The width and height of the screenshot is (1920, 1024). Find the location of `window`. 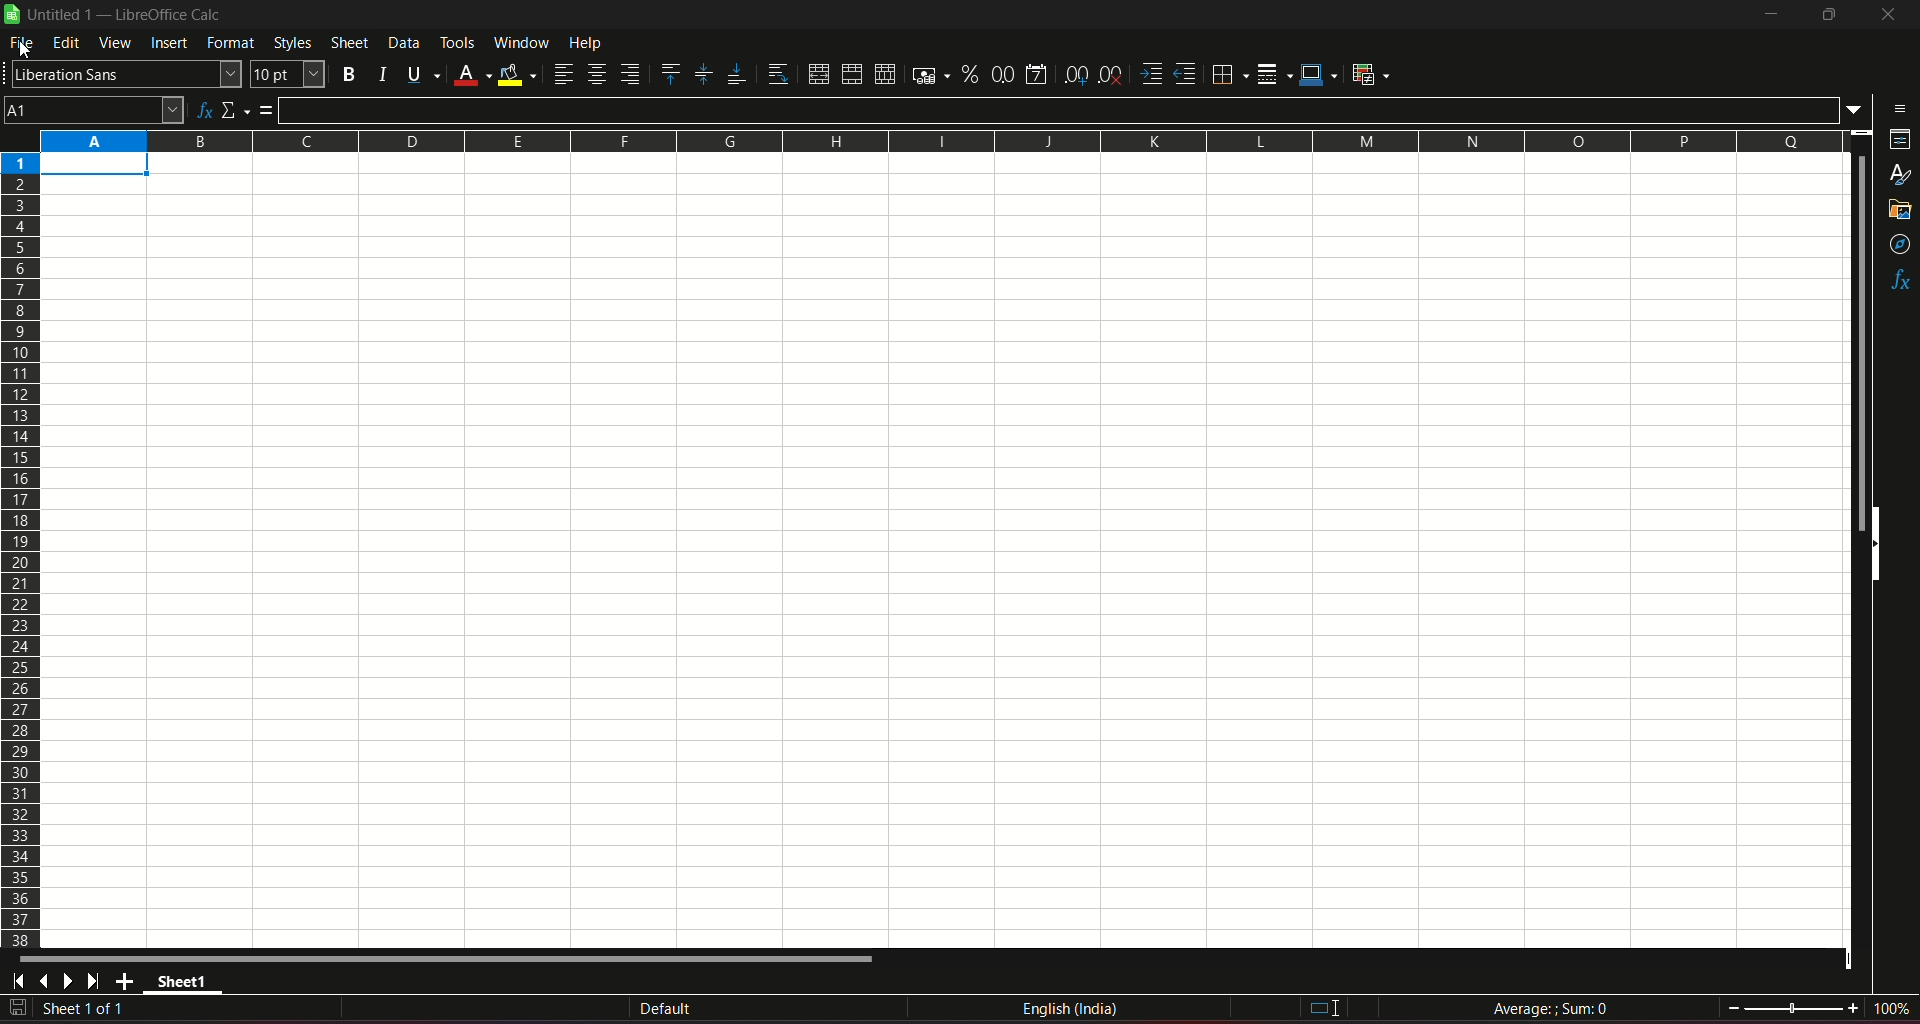

window is located at coordinates (521, 43).